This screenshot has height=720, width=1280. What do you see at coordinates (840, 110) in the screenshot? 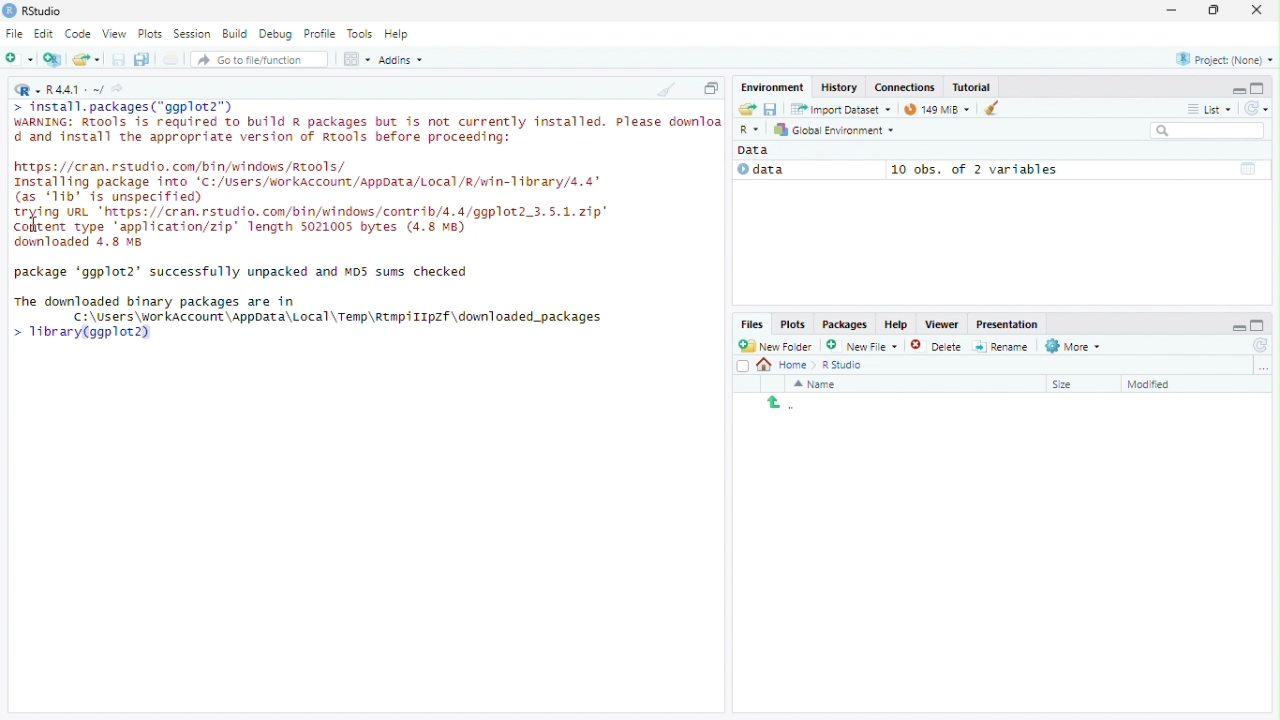
I see `Import Dataset` at bounding box center [840, 110].